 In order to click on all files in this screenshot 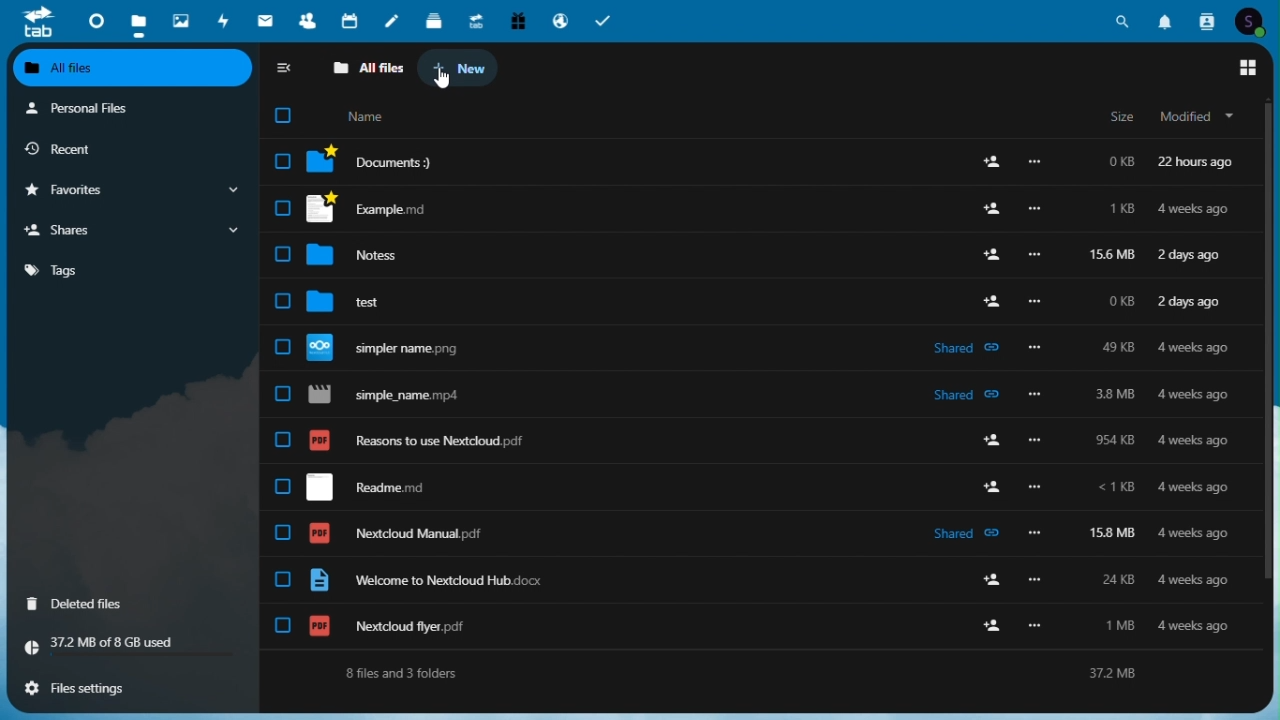, I will do `click(134, 68)`.